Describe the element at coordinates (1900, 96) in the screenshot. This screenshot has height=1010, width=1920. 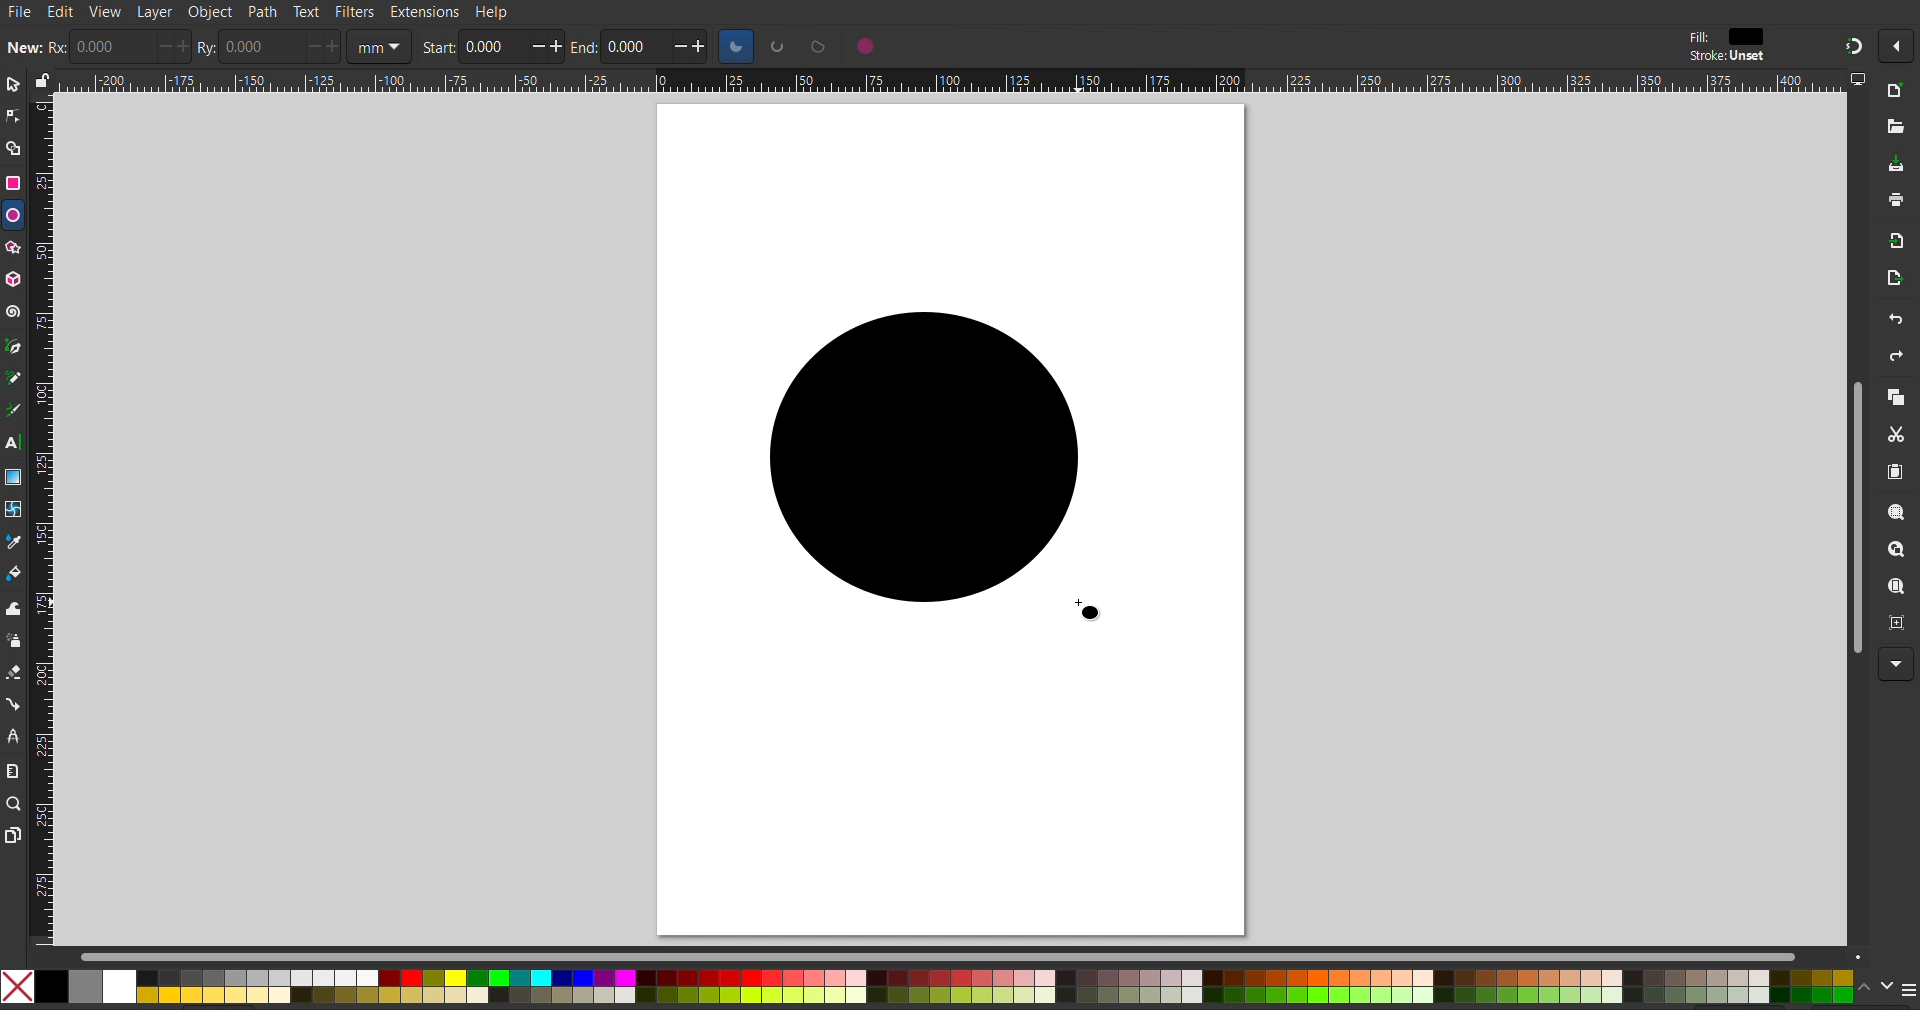
I see `New` at that location.